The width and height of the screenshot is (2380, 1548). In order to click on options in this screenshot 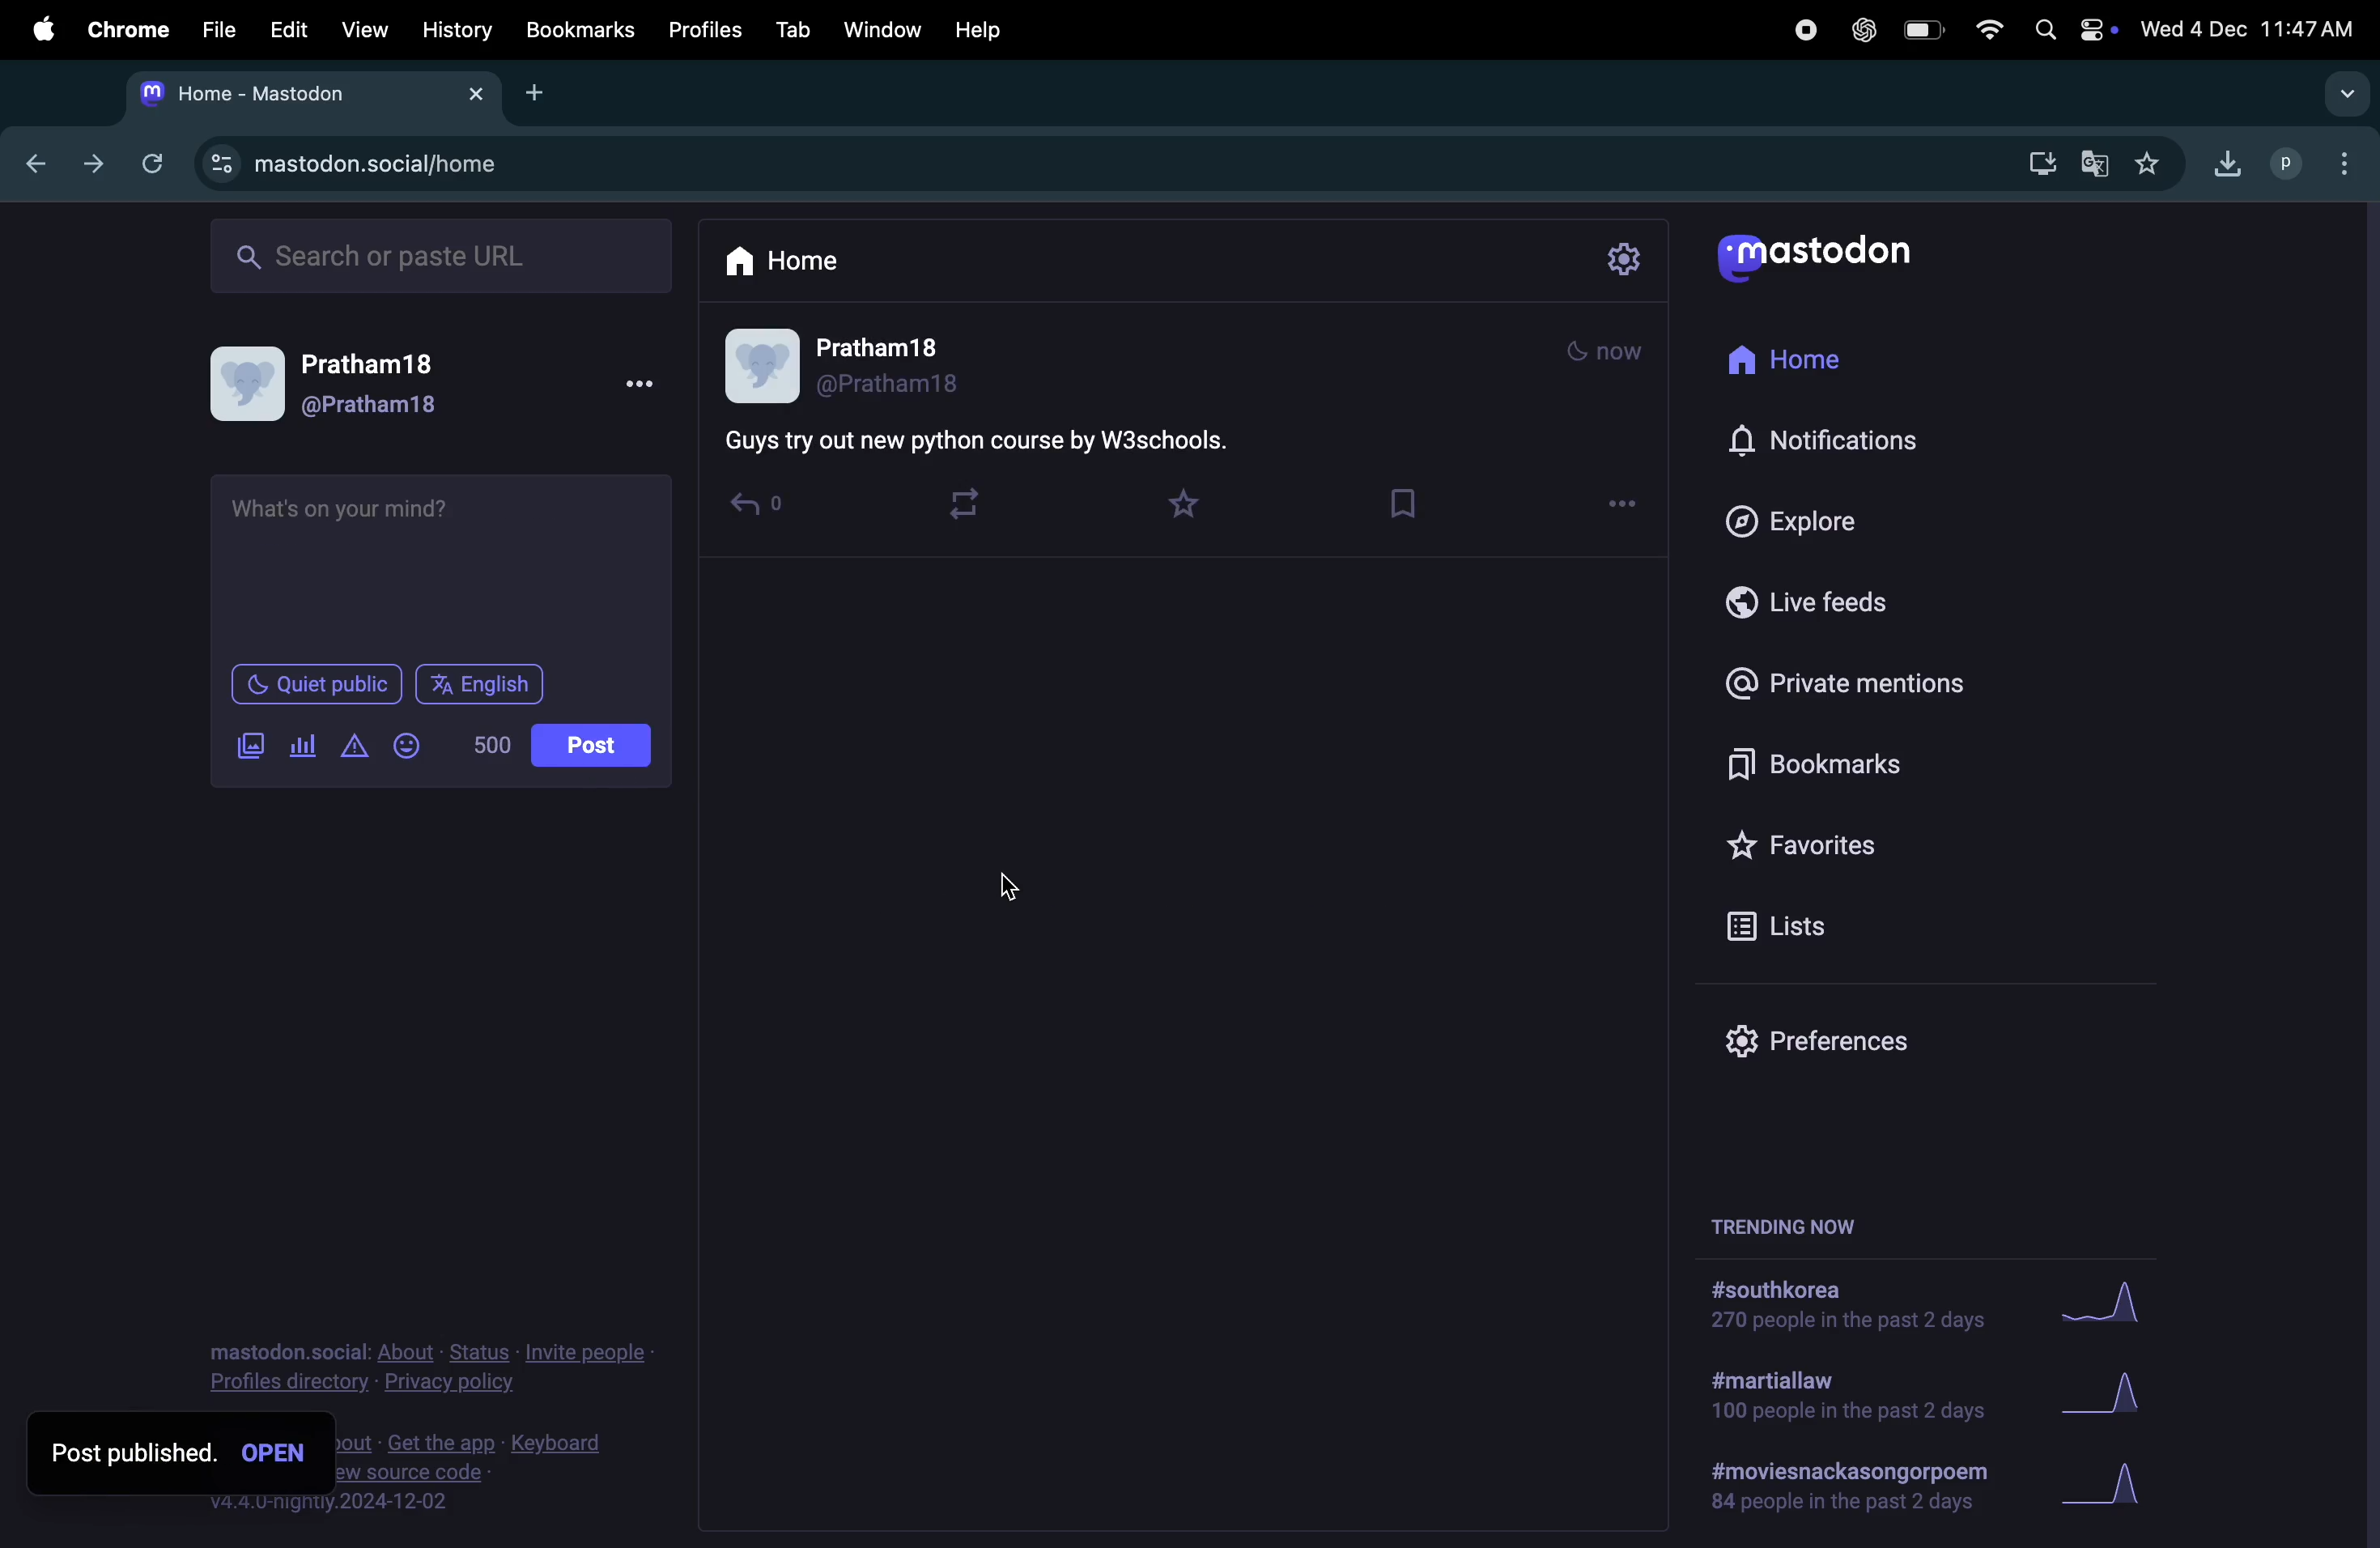, I will do `click(655, 386)`.